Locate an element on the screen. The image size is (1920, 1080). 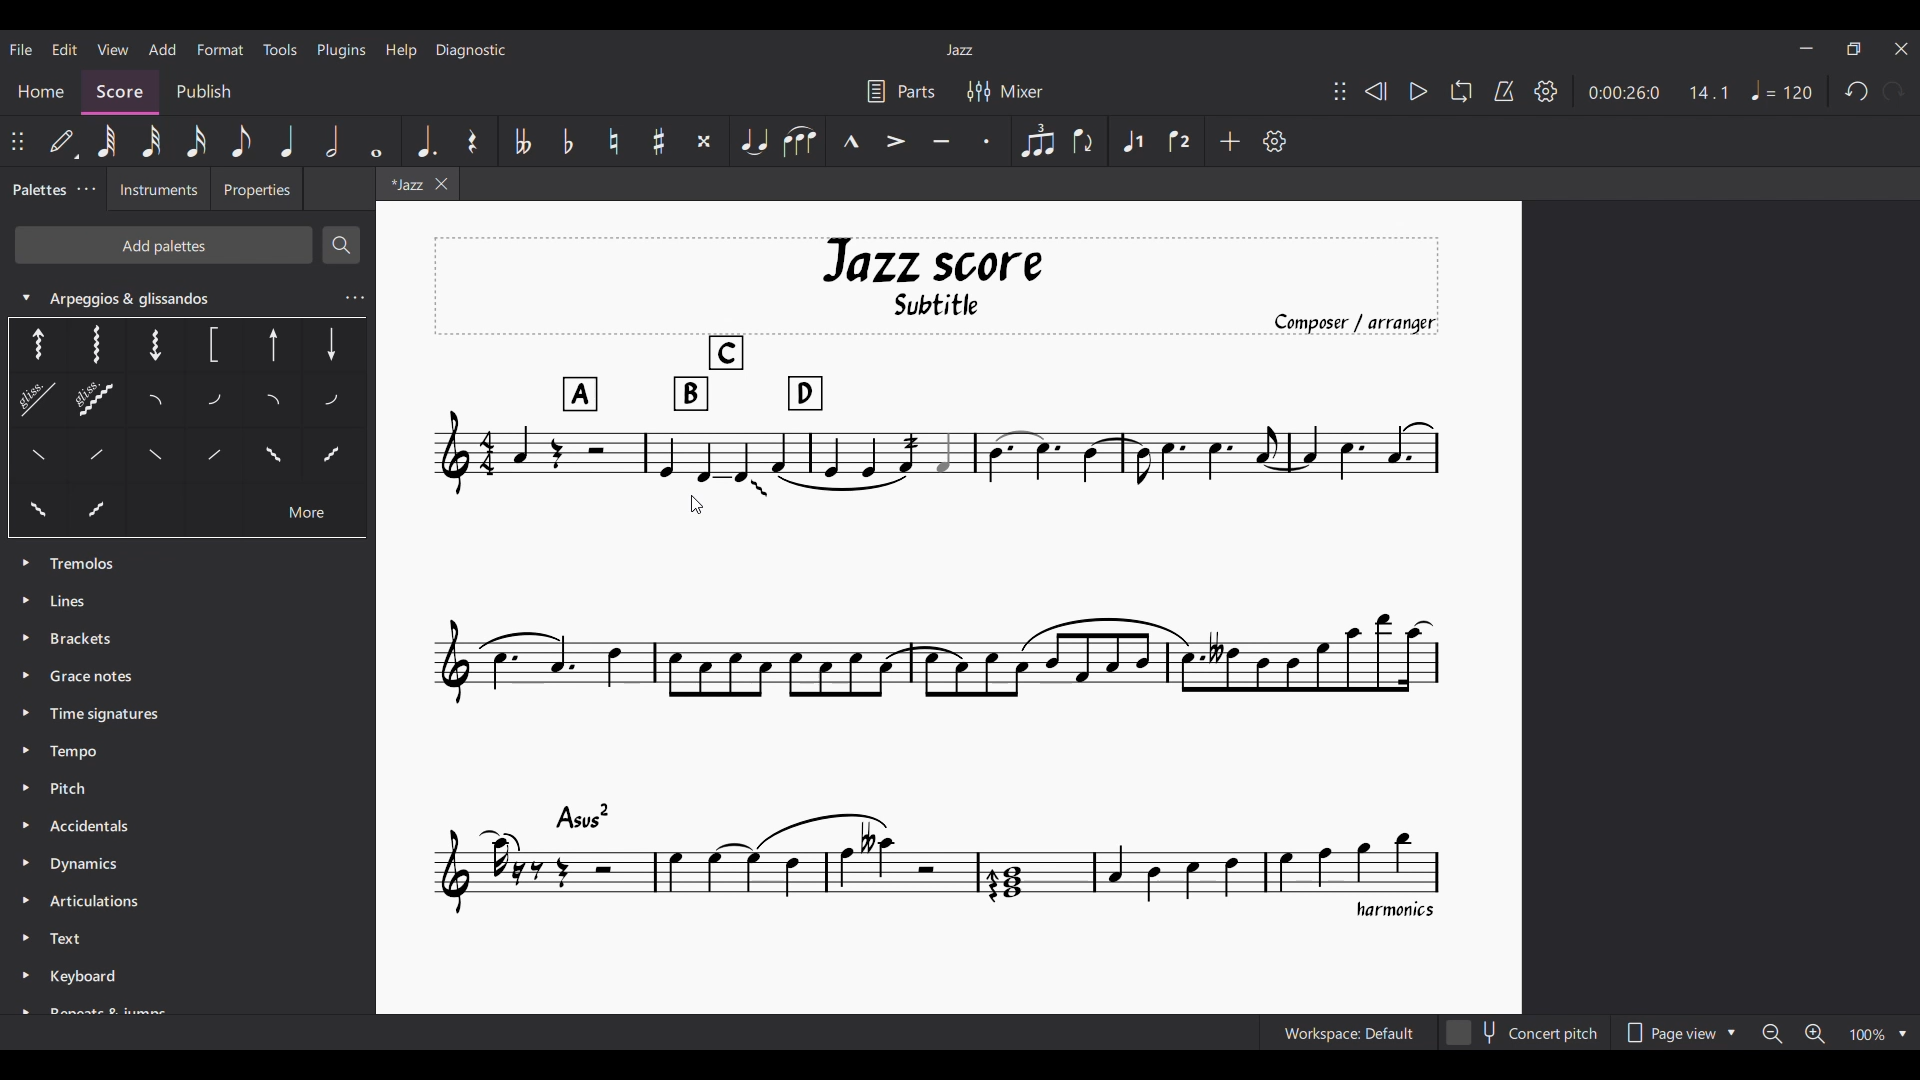
plate2 is located at coordinates (95, 344).